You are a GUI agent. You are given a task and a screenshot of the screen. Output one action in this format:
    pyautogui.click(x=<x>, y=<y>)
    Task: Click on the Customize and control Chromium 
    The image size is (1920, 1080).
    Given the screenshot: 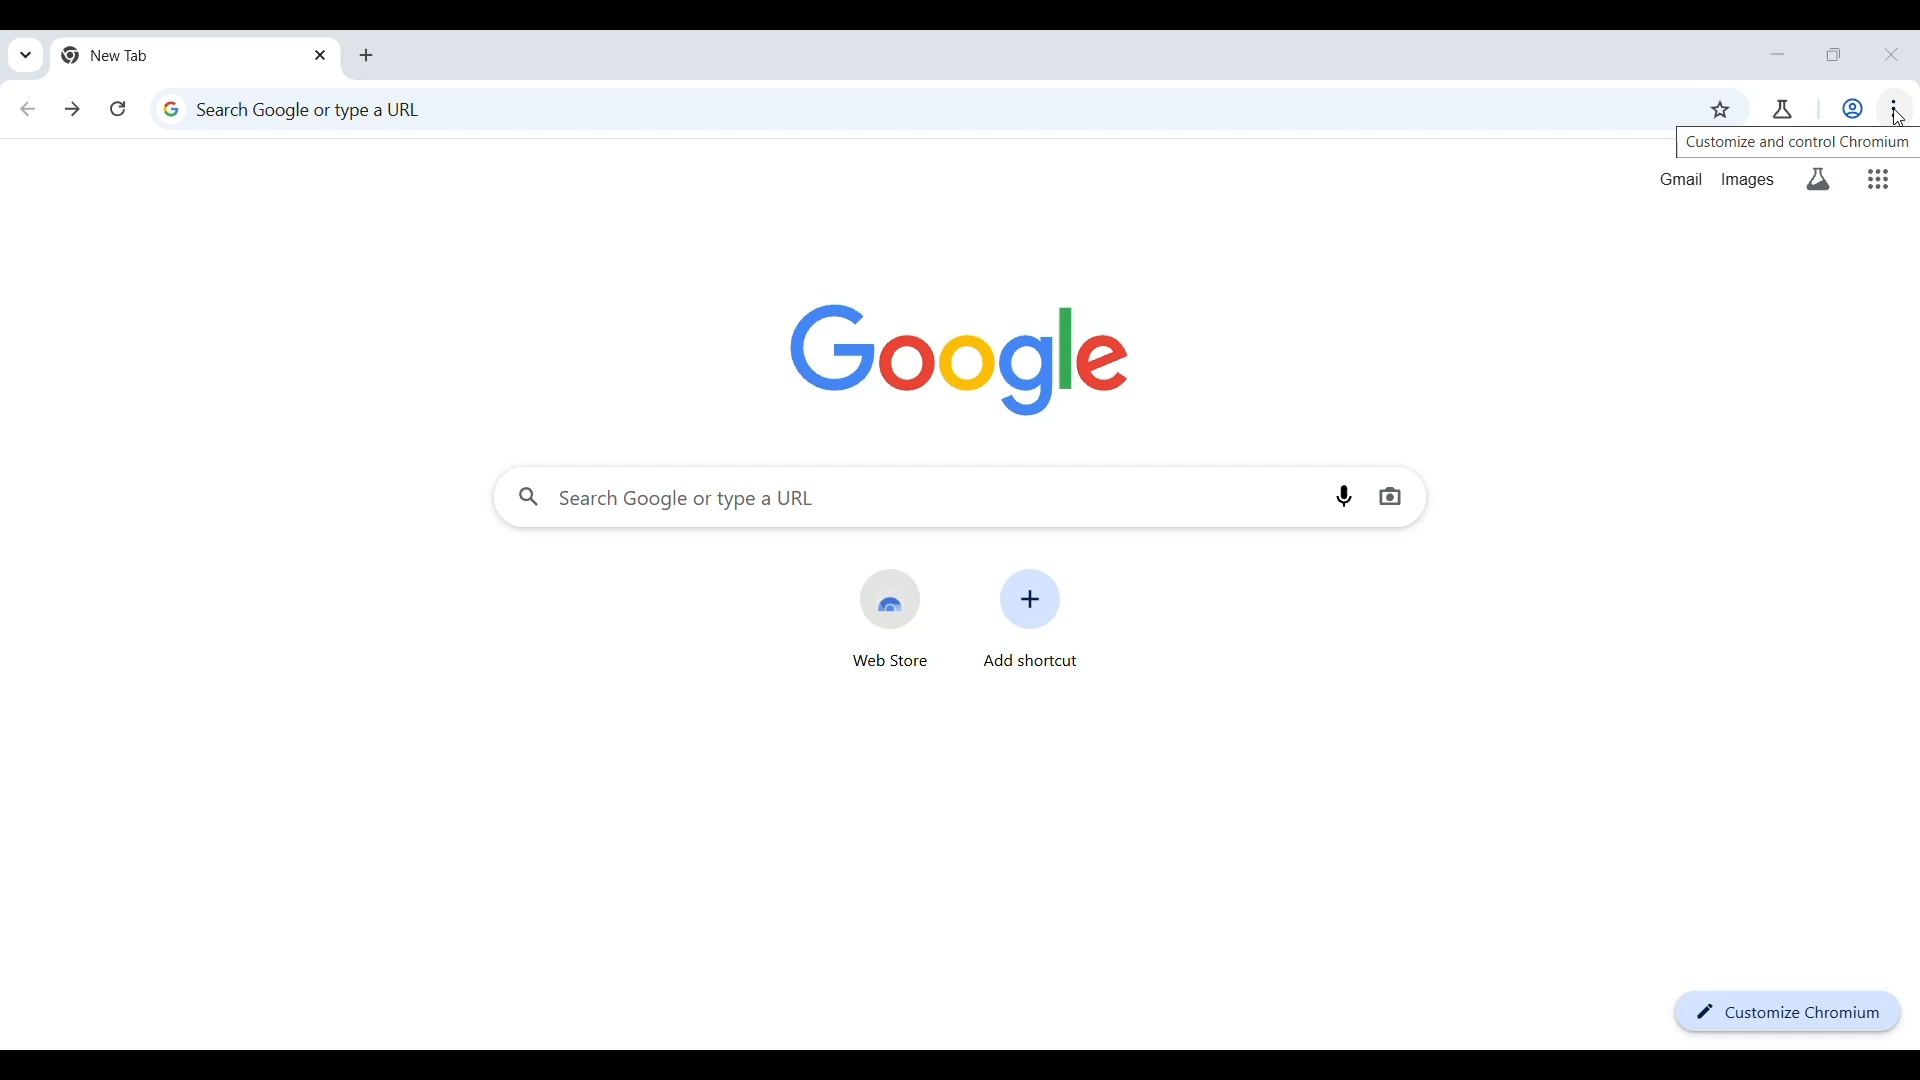 What is the action you would take?
    pyautogui.click(x=1893, y=108)
    